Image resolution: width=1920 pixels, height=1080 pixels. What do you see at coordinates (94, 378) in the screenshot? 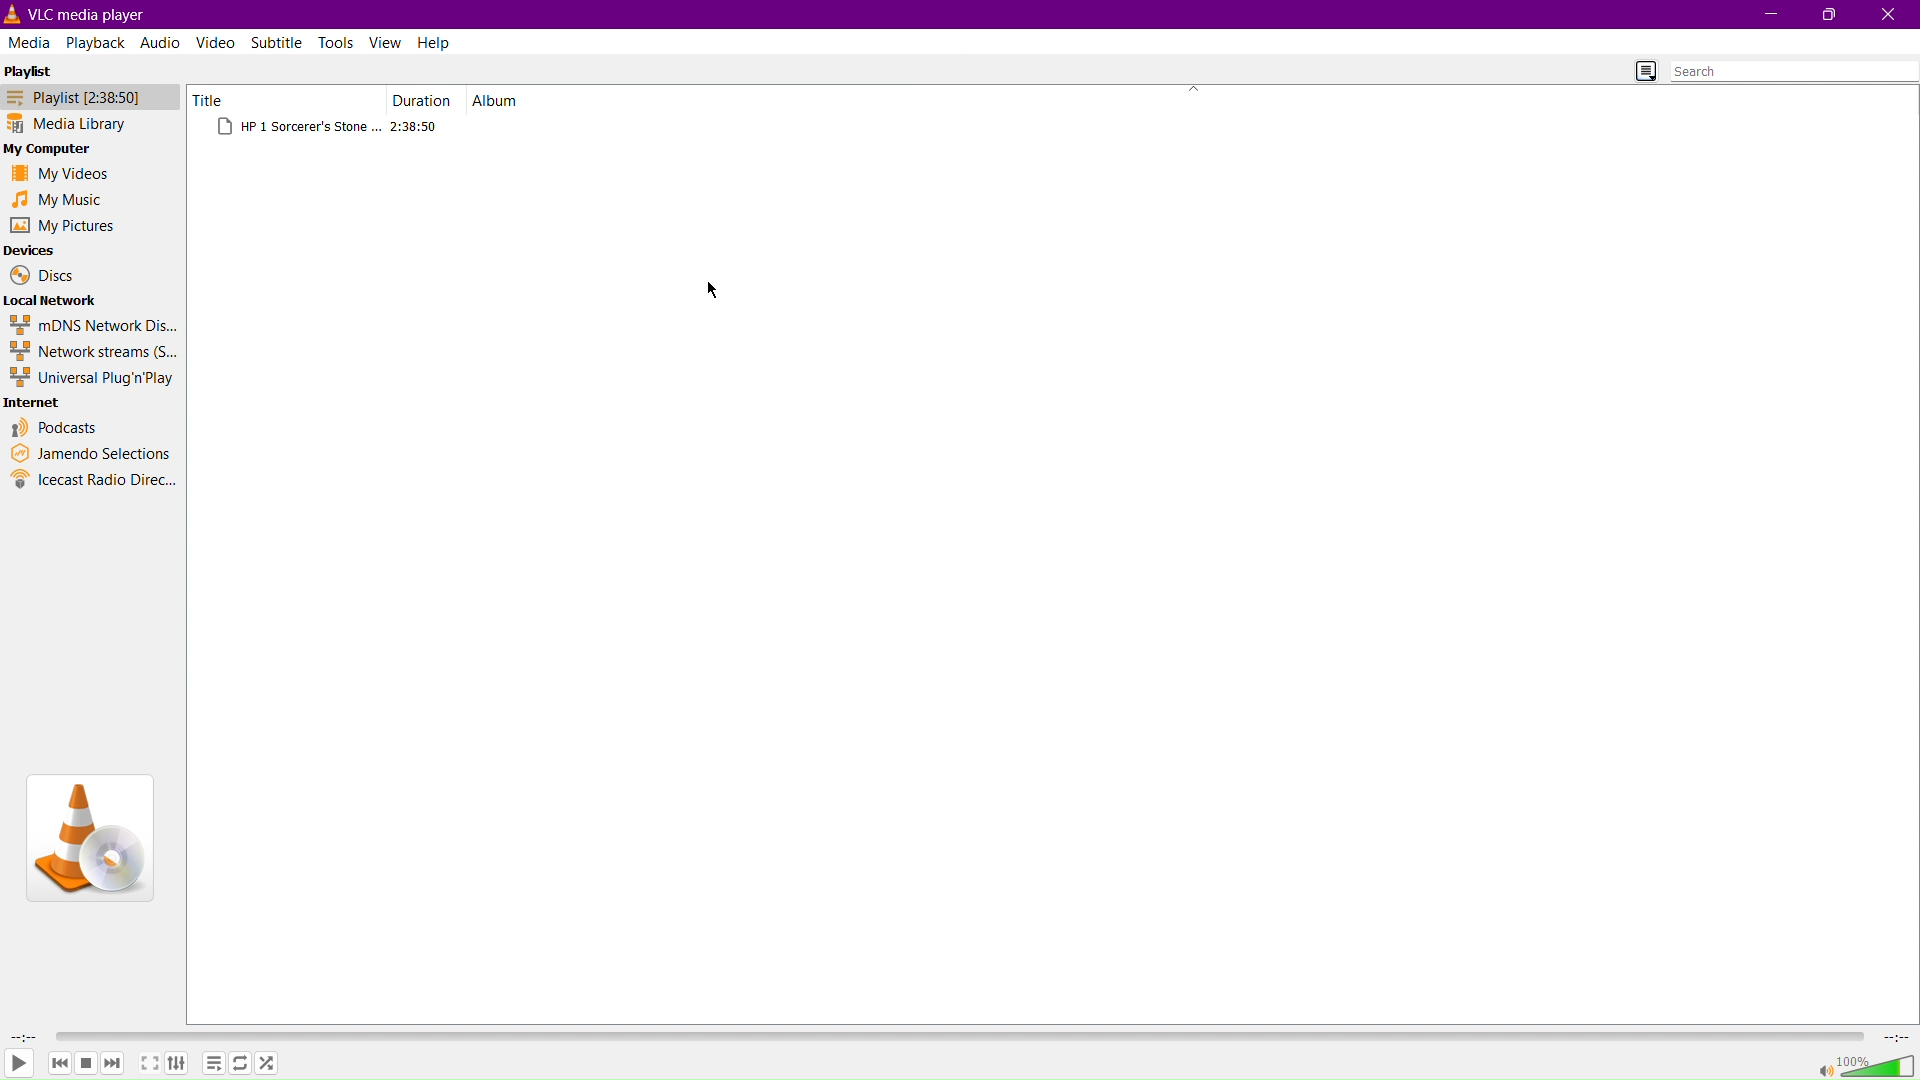
I see `Universal Plug'n'Play` at bounding box center [94, 378].